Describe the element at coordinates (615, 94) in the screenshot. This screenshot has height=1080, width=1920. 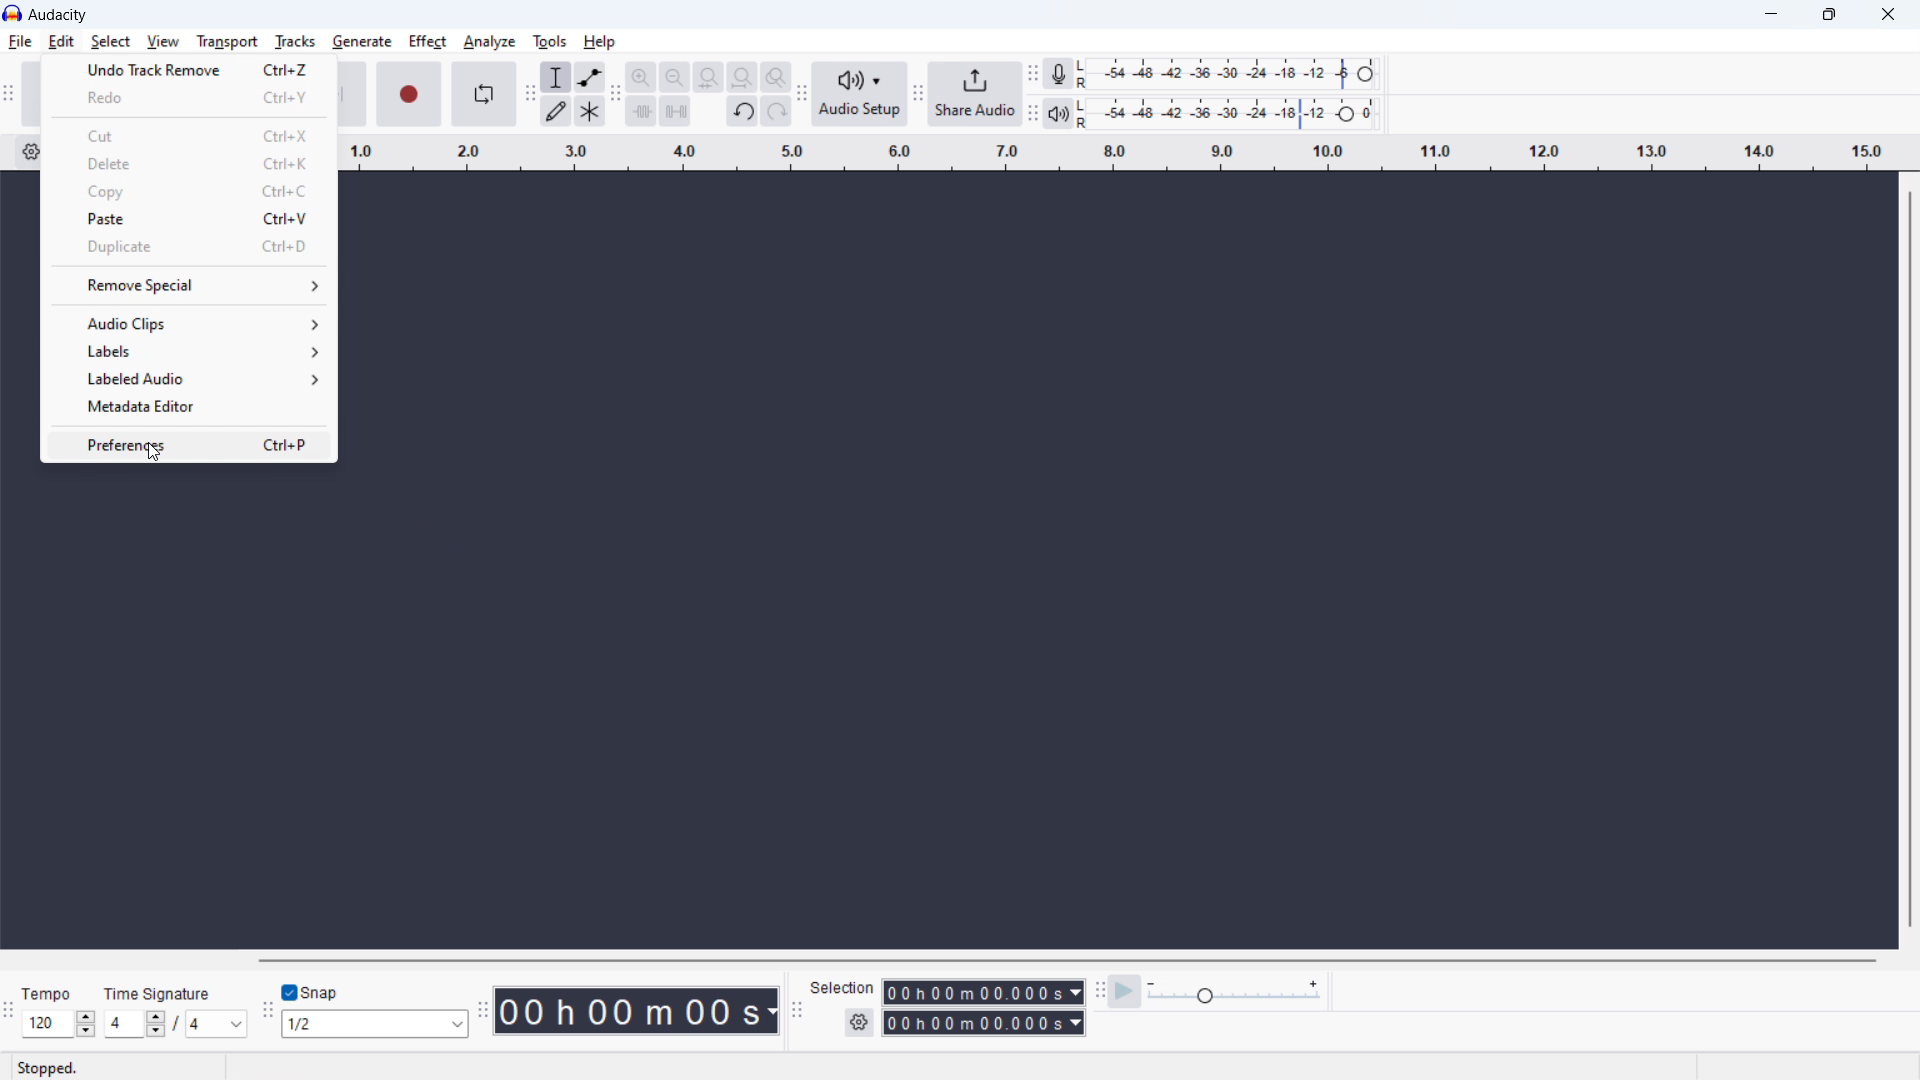
I see `edit toolbar` at that location.